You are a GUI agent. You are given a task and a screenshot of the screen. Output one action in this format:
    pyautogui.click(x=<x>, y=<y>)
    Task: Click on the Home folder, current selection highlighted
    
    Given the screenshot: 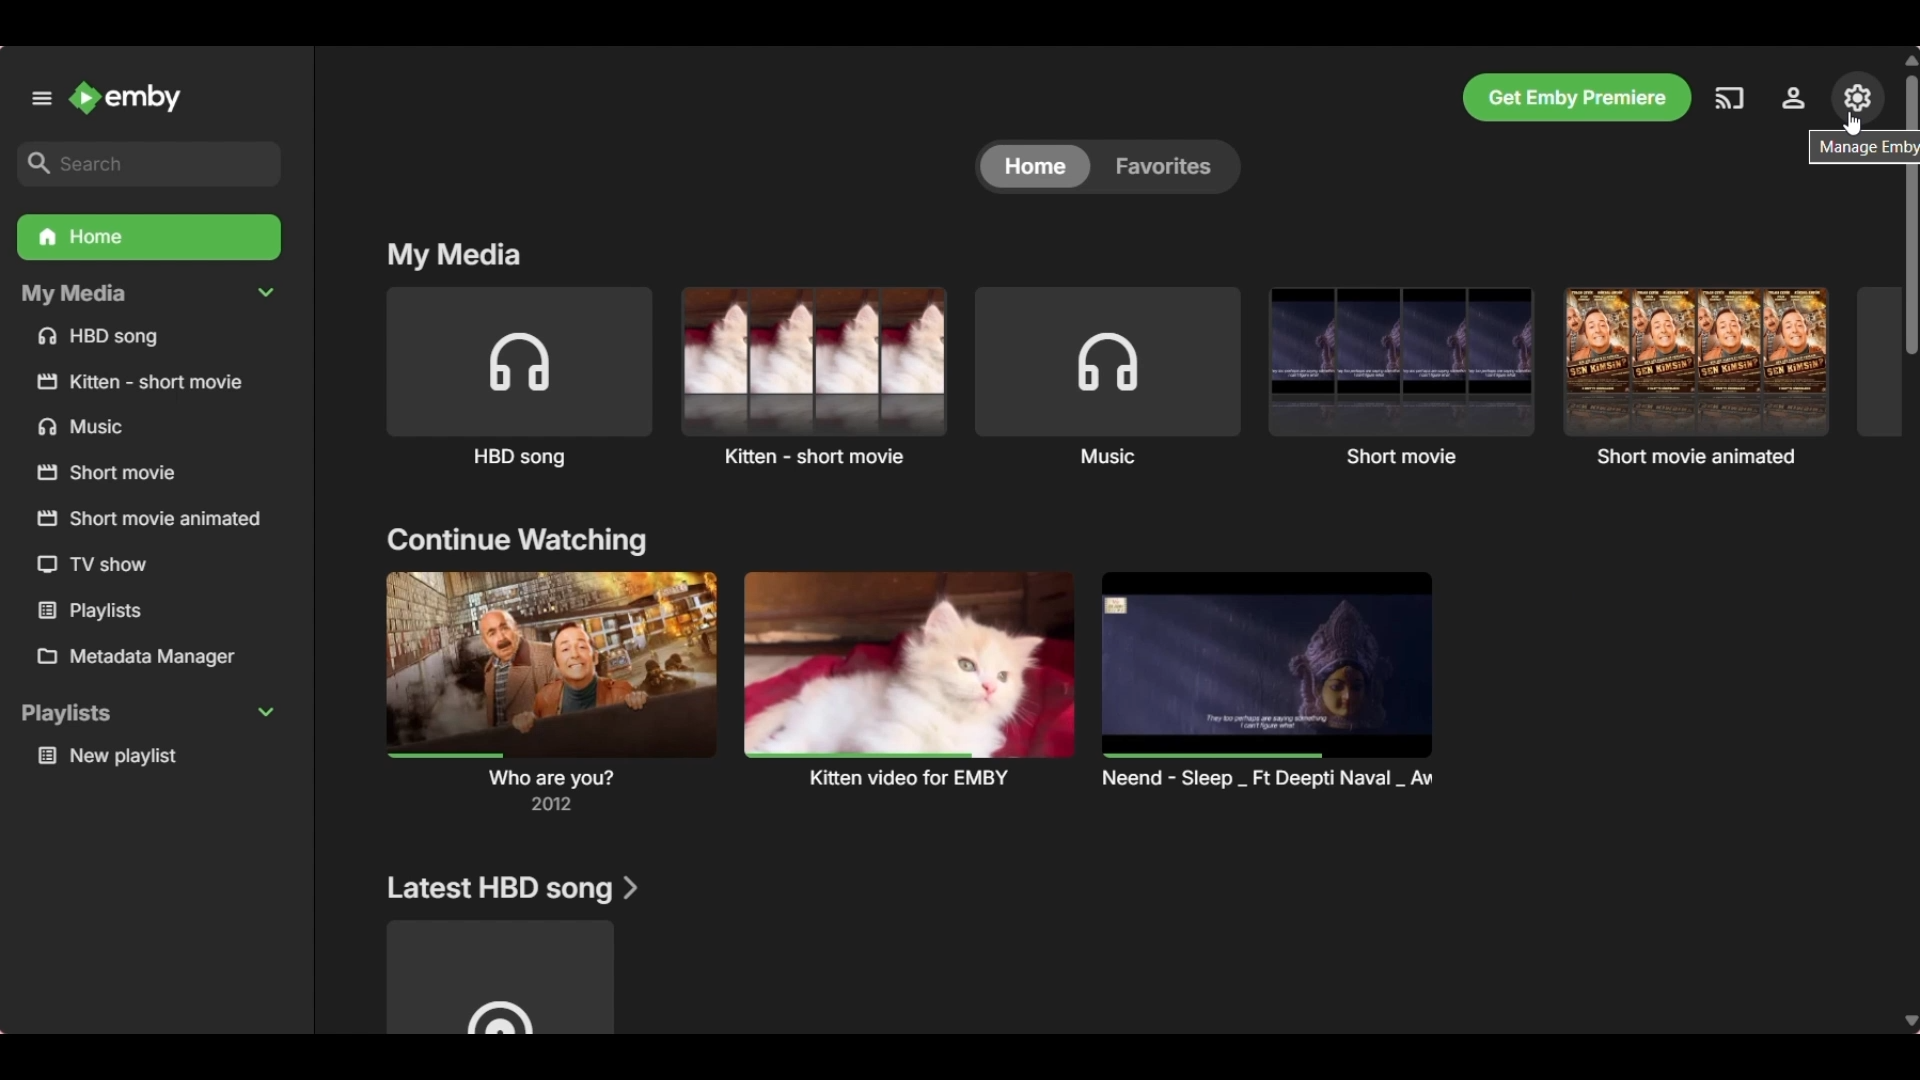 What is the action you would take?
    pyautogui.click(x=150, y=237)
    